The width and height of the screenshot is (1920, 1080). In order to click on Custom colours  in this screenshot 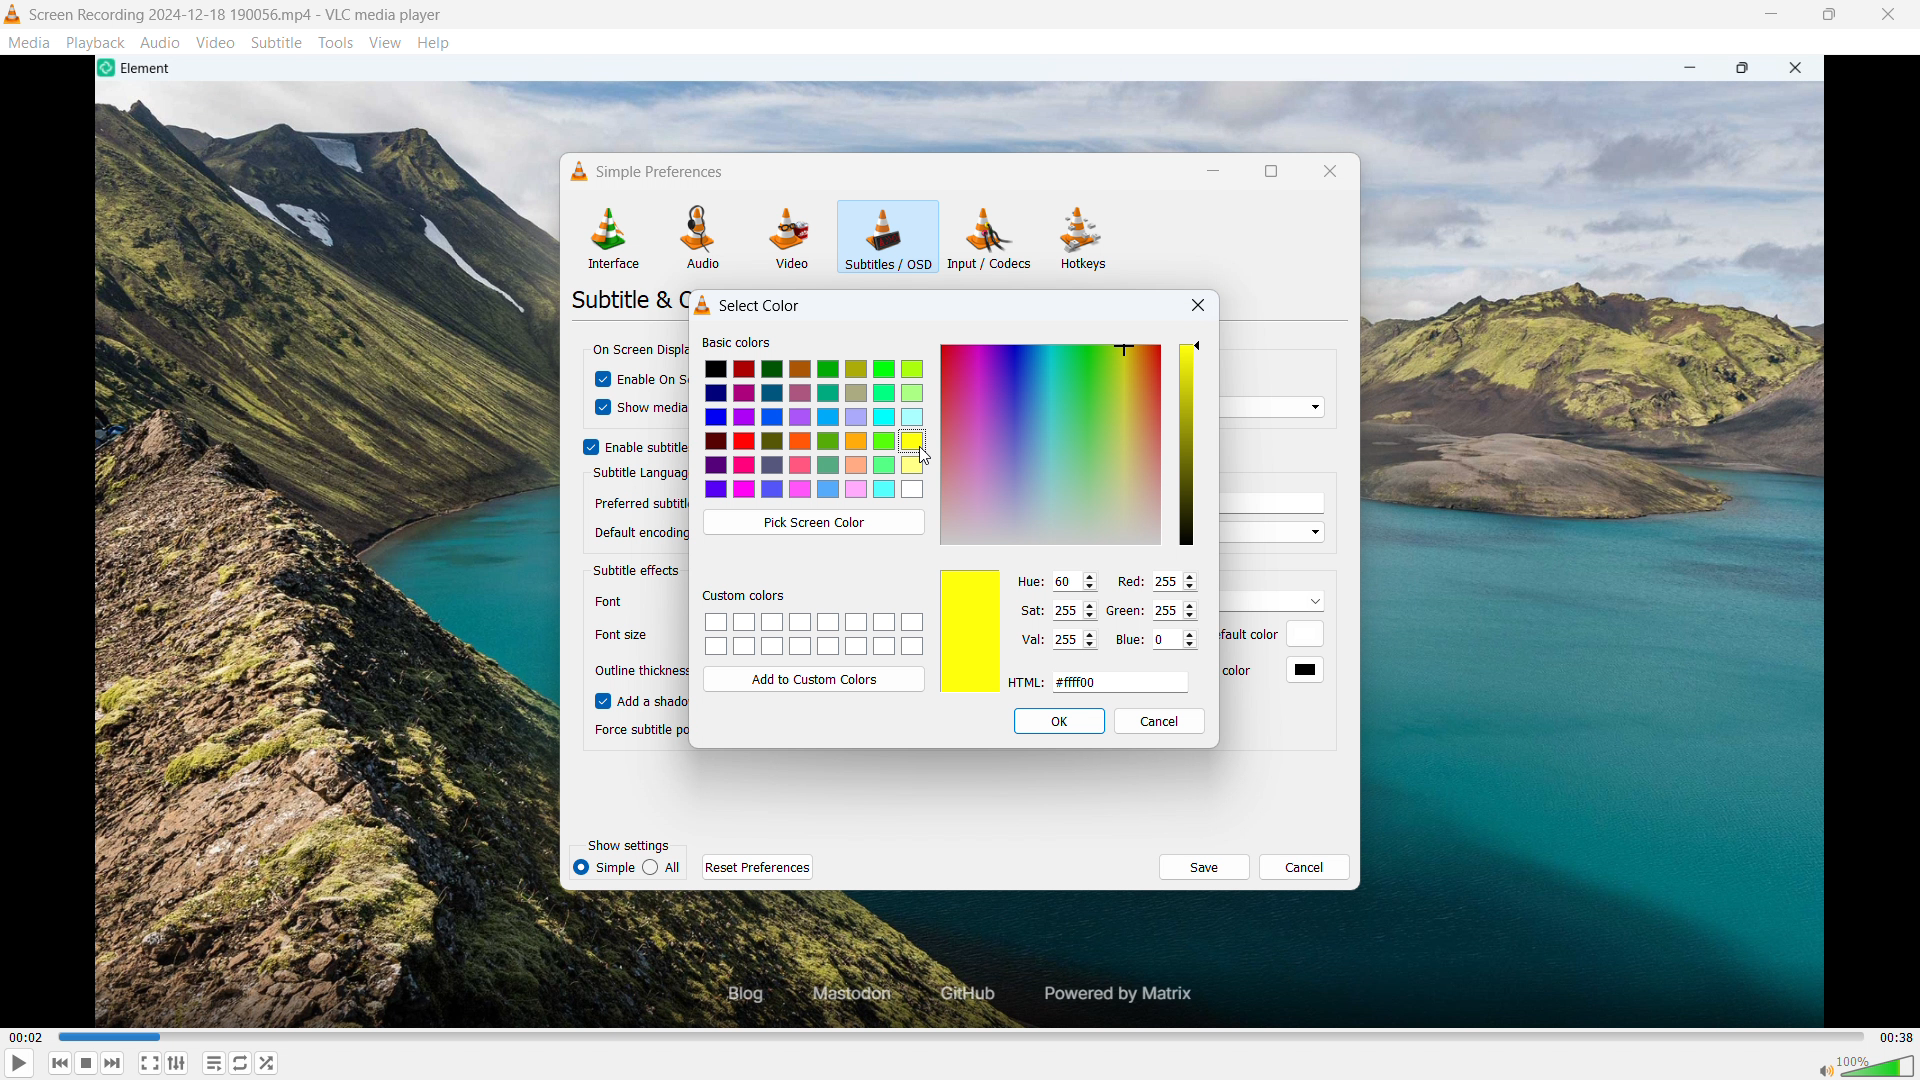, I will do `click(746, 596)`.